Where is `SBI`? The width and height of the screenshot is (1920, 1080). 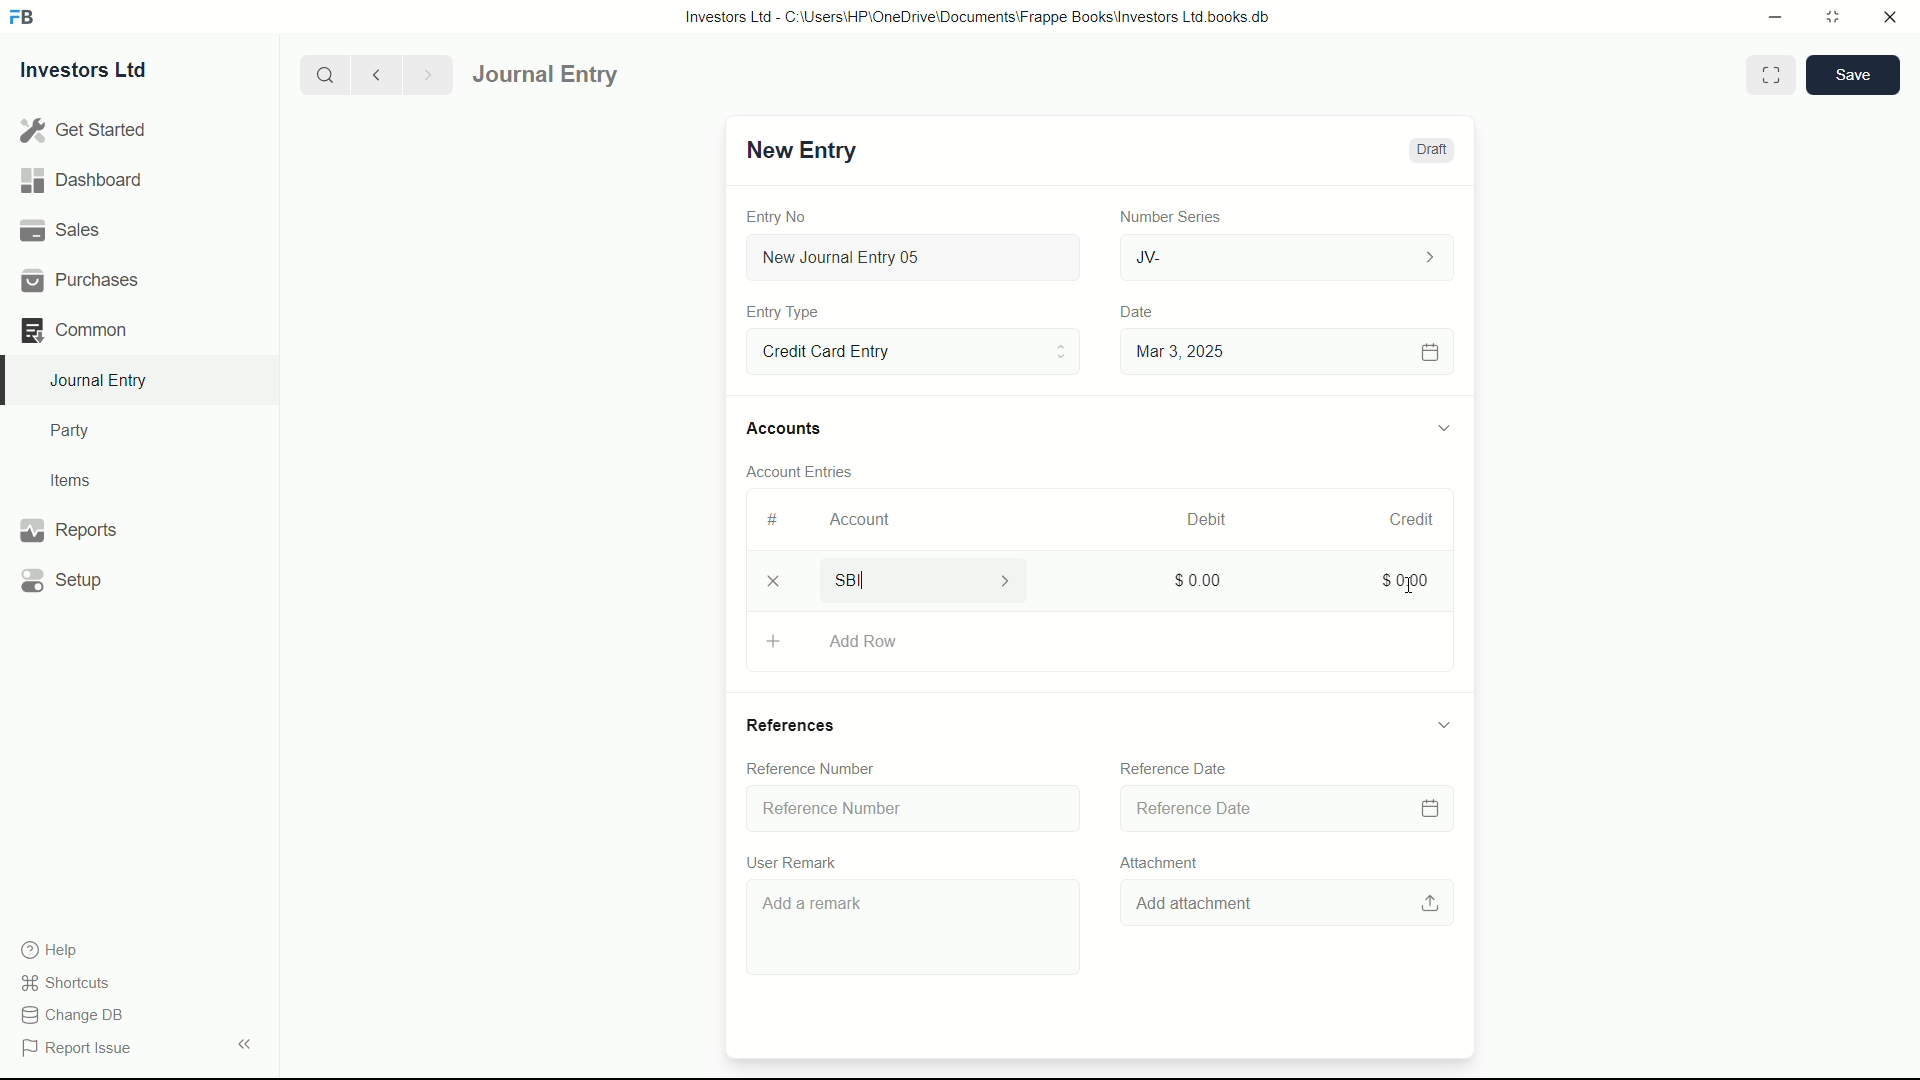 SBI is located at coordinates (936, 579).